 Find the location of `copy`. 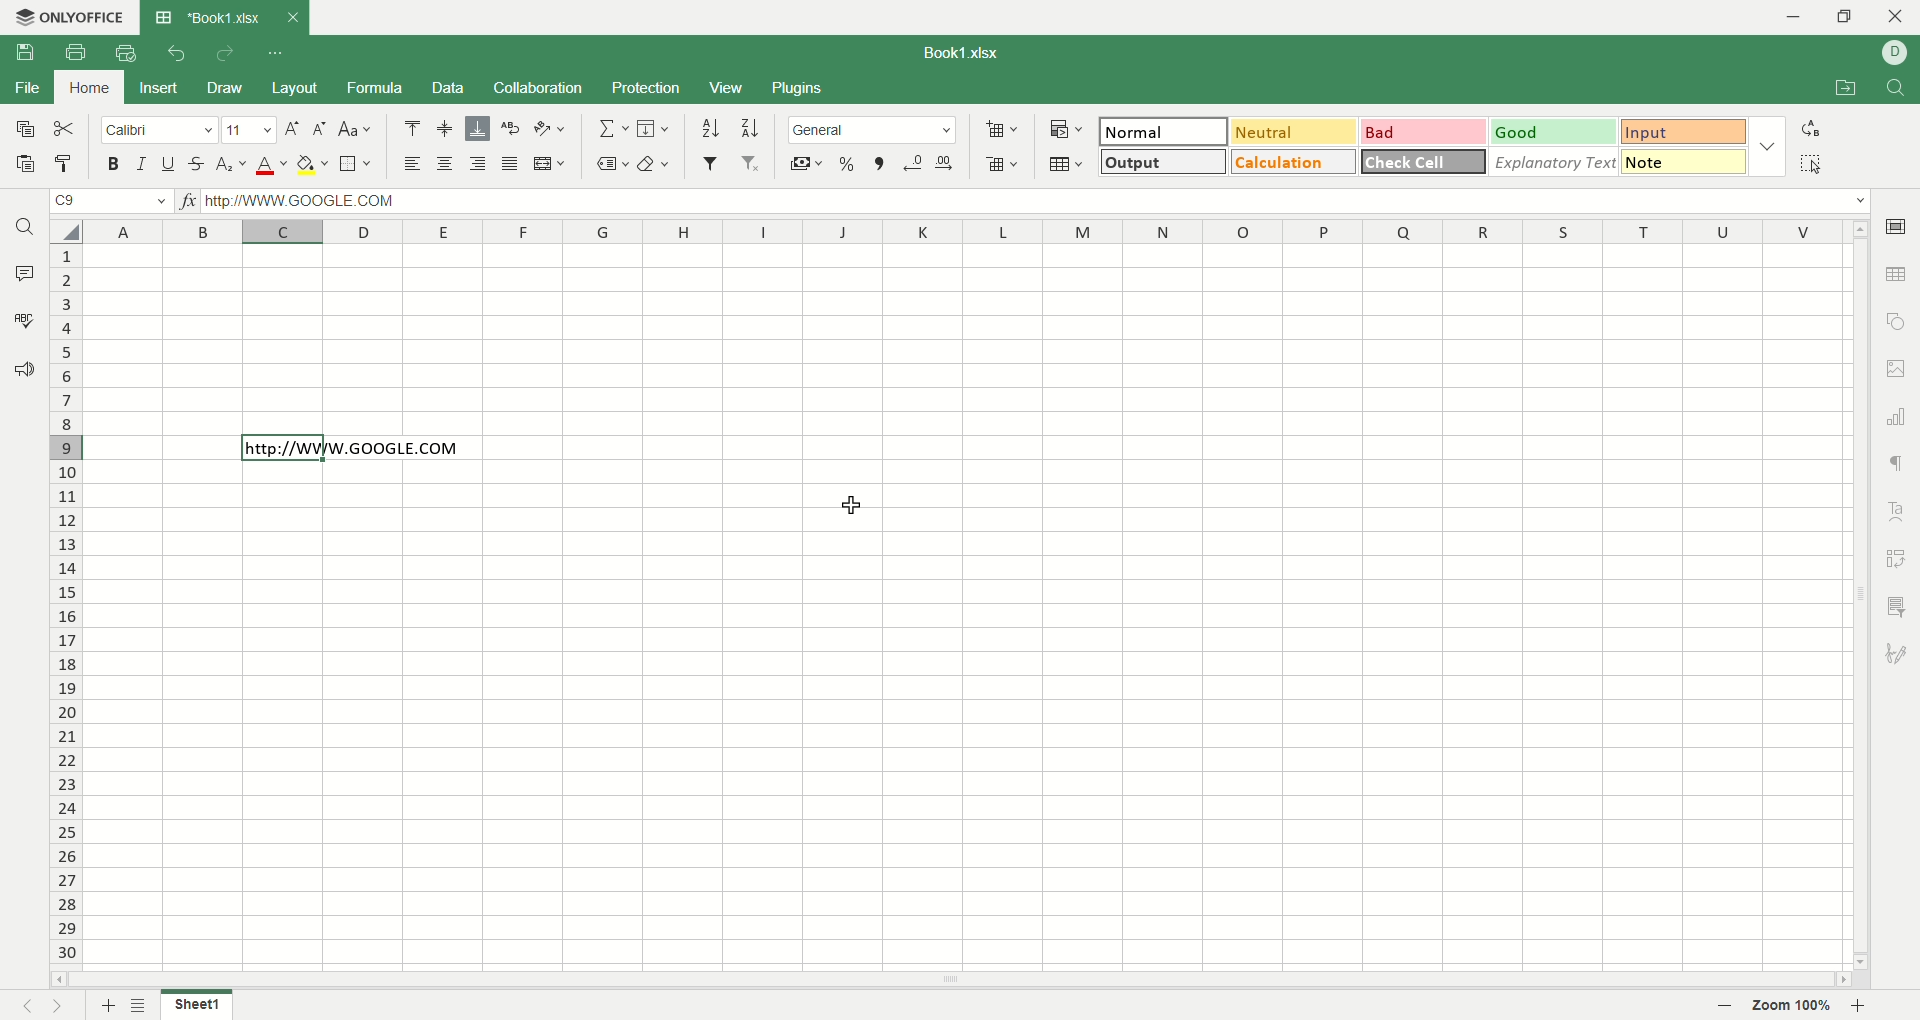

copy is located at coordinates (24, 130).